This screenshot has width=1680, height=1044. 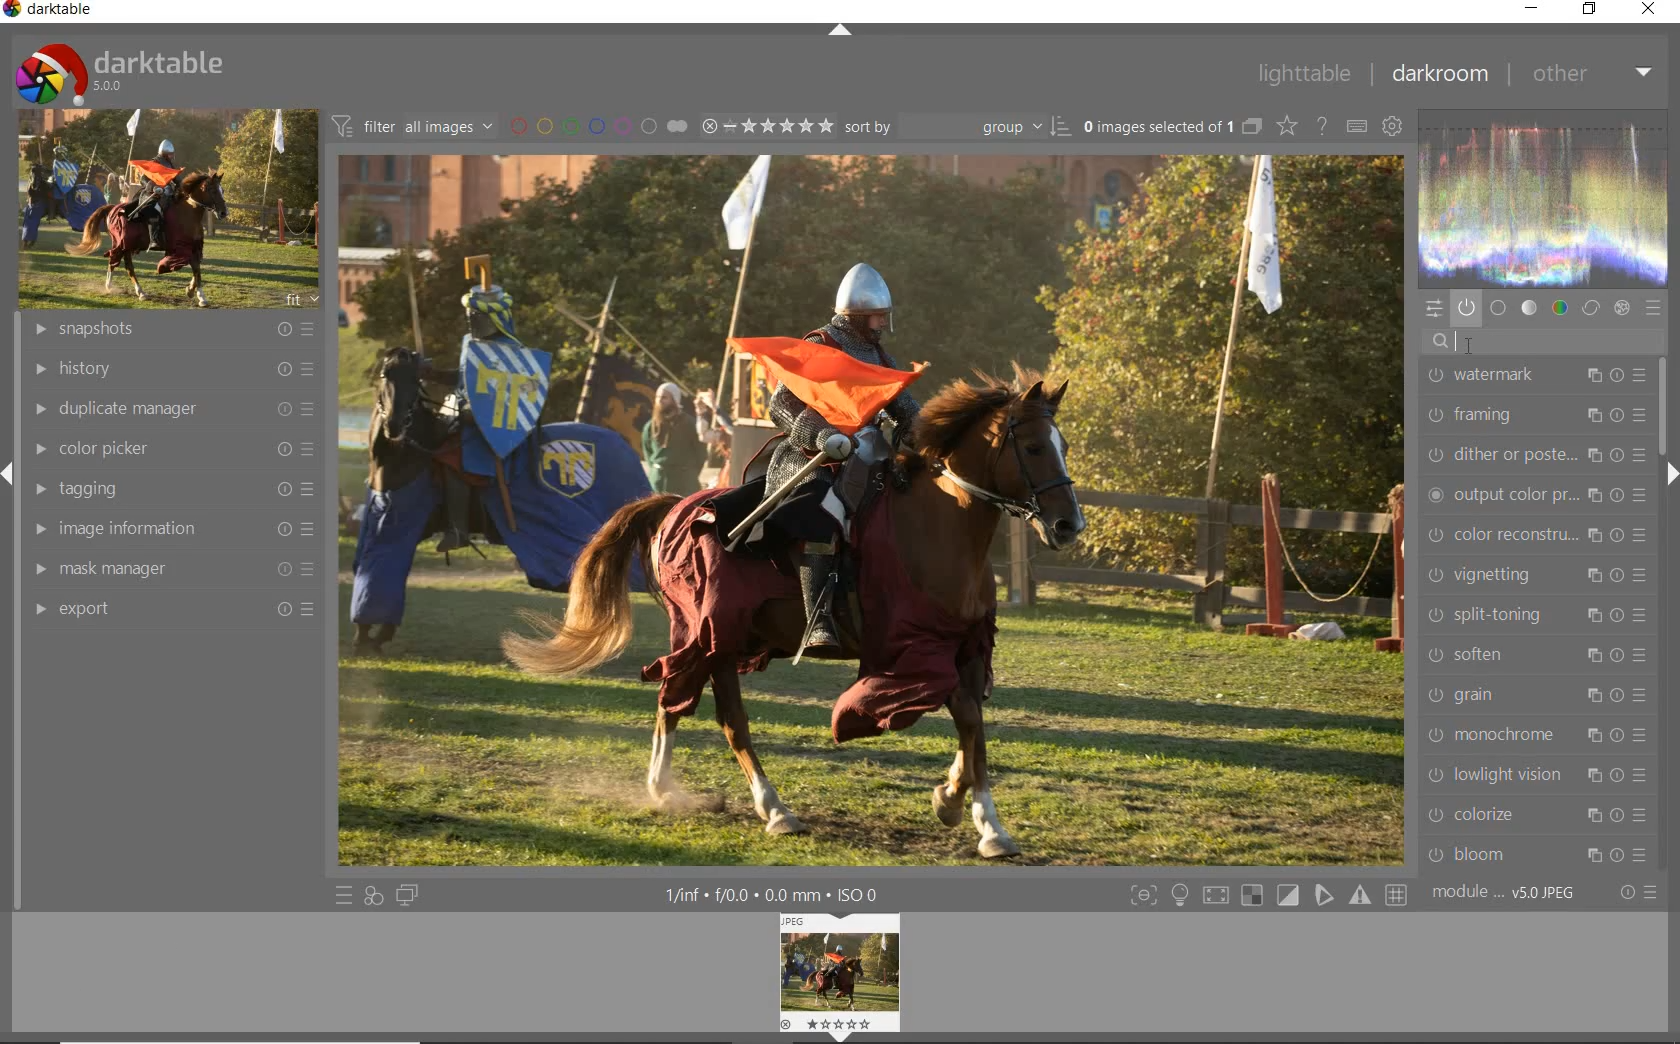 I want to click on framing, so click(x=1533, y=414).